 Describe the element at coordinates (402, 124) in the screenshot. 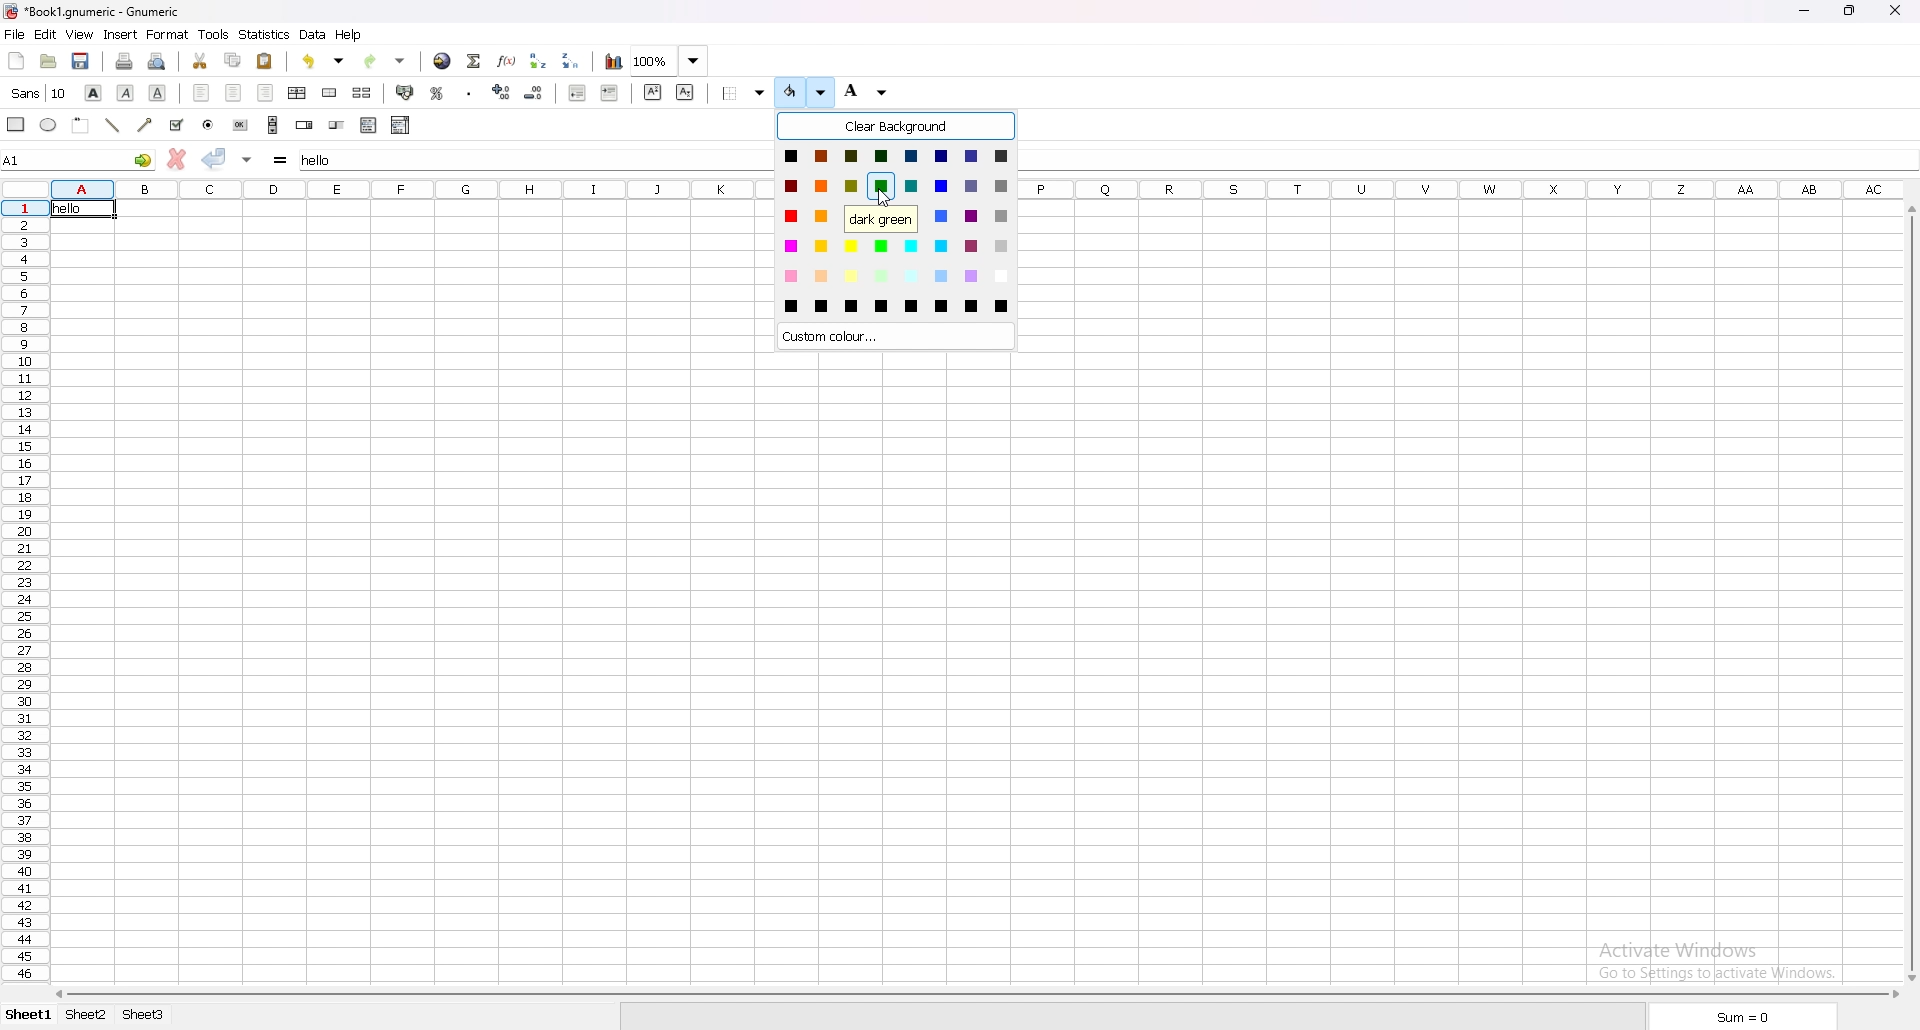

I see `combo box` at that location.